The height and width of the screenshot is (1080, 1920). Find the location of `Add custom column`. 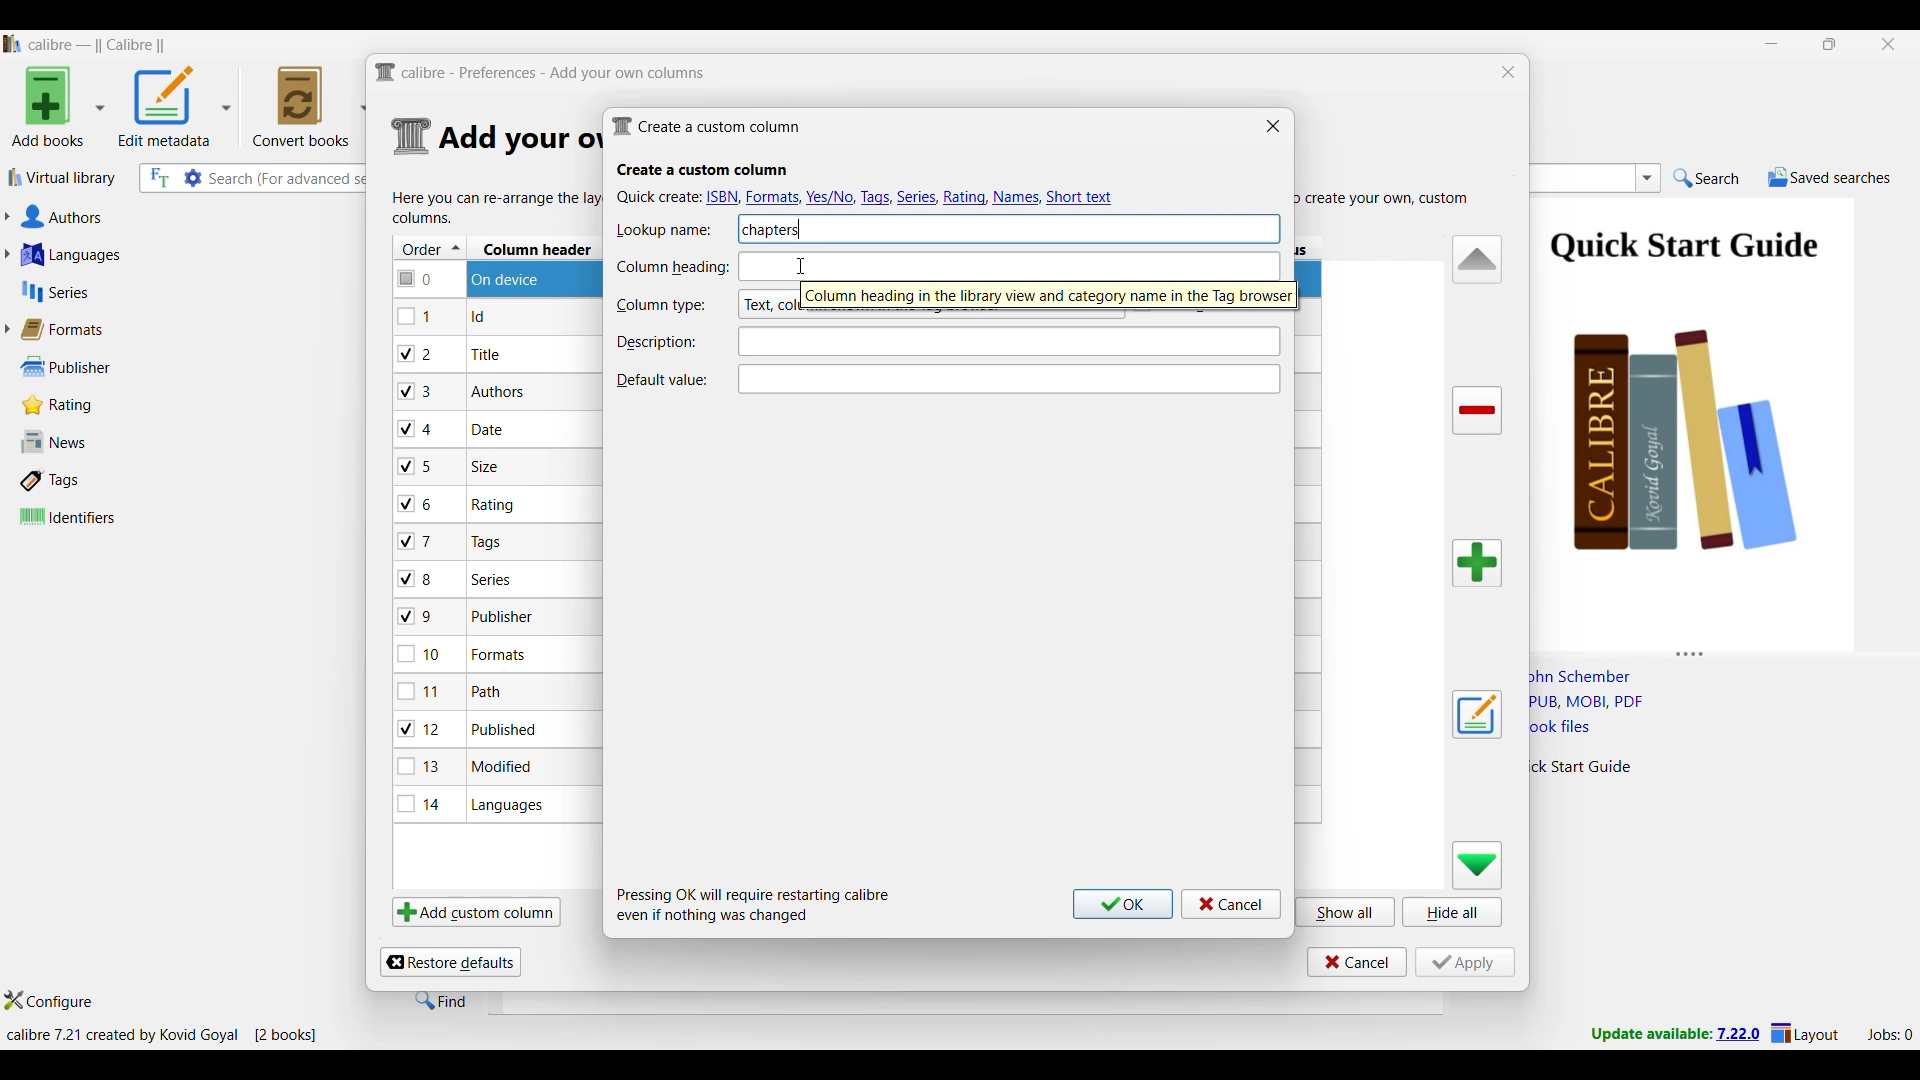

Add custom column is located at coordinates (476, 911).